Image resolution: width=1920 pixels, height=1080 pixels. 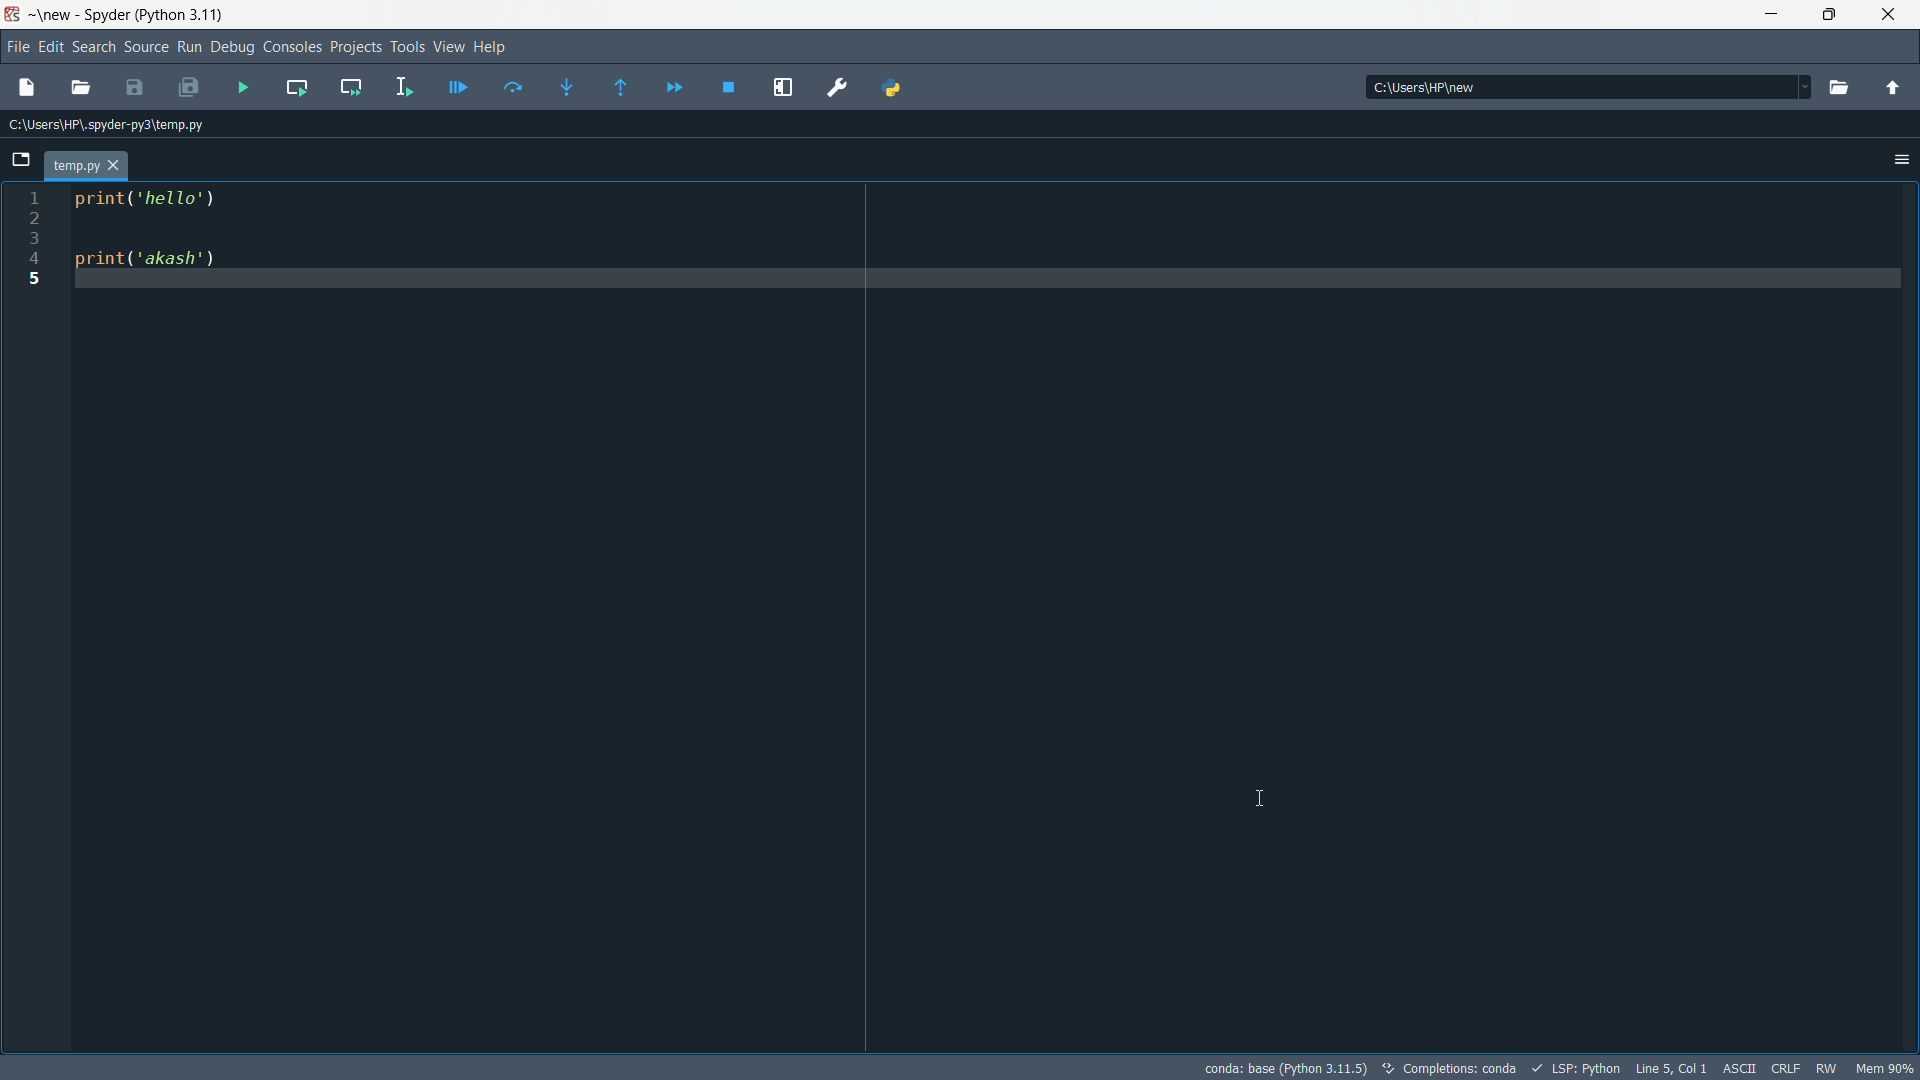 I want to click on line numbers, so click(x=35, y=240).